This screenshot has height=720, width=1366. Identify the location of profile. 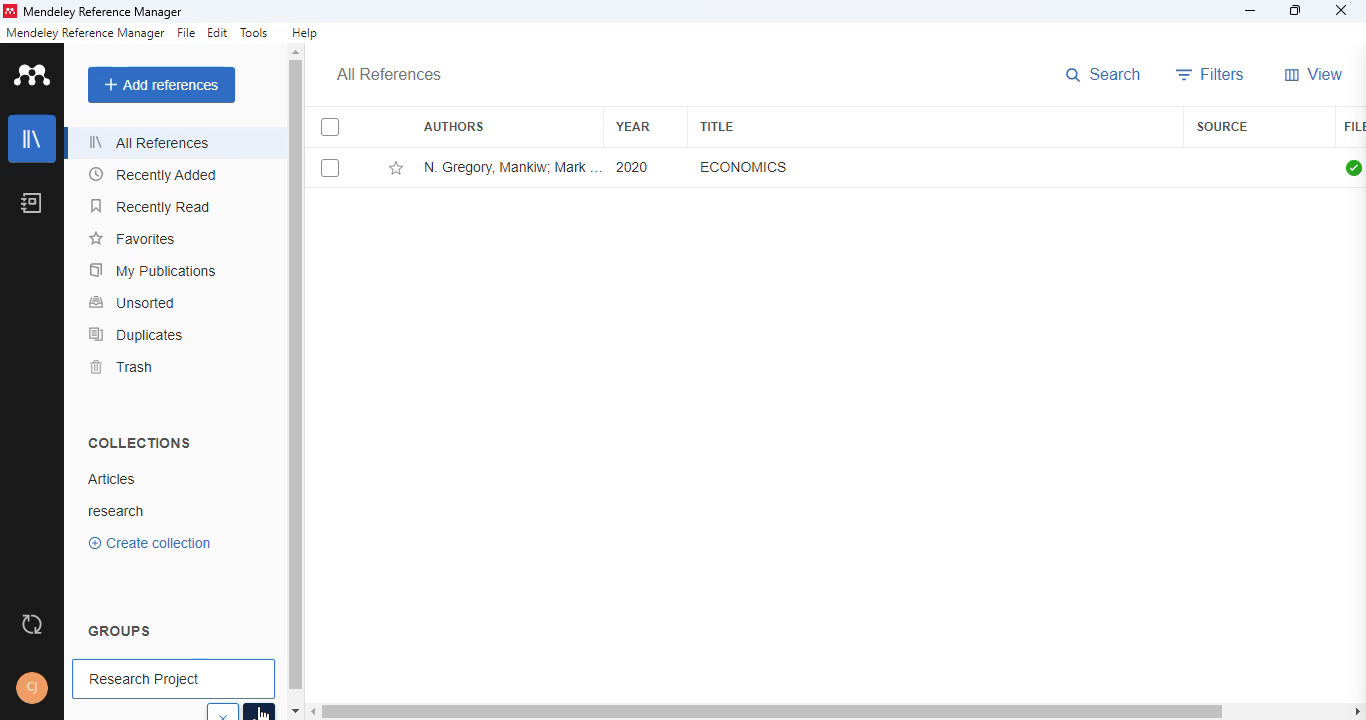
(32, 689).